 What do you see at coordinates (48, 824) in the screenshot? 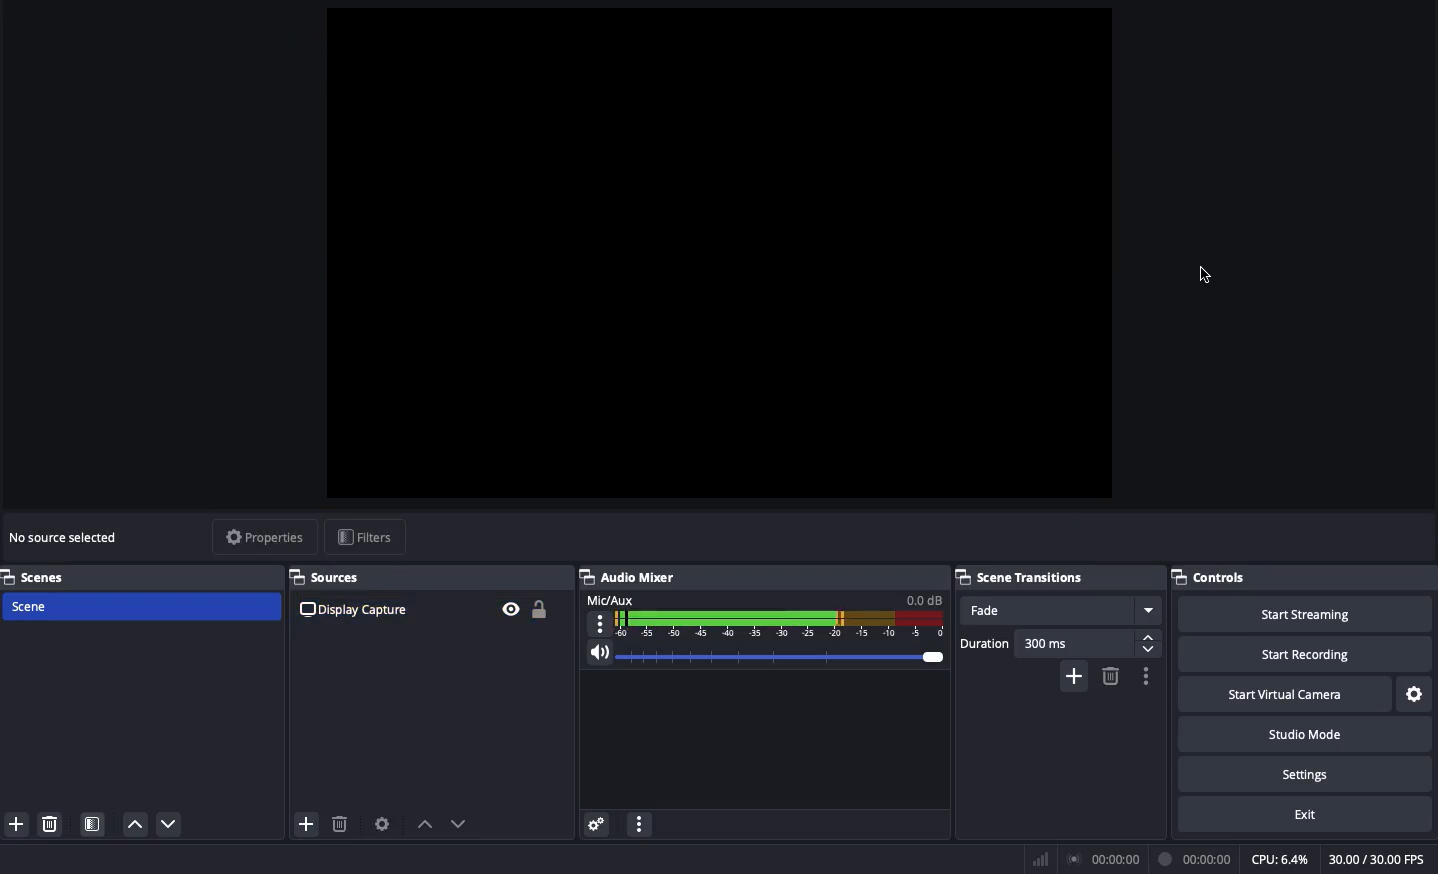
I see `Delete` at bounding box center [48, 824].